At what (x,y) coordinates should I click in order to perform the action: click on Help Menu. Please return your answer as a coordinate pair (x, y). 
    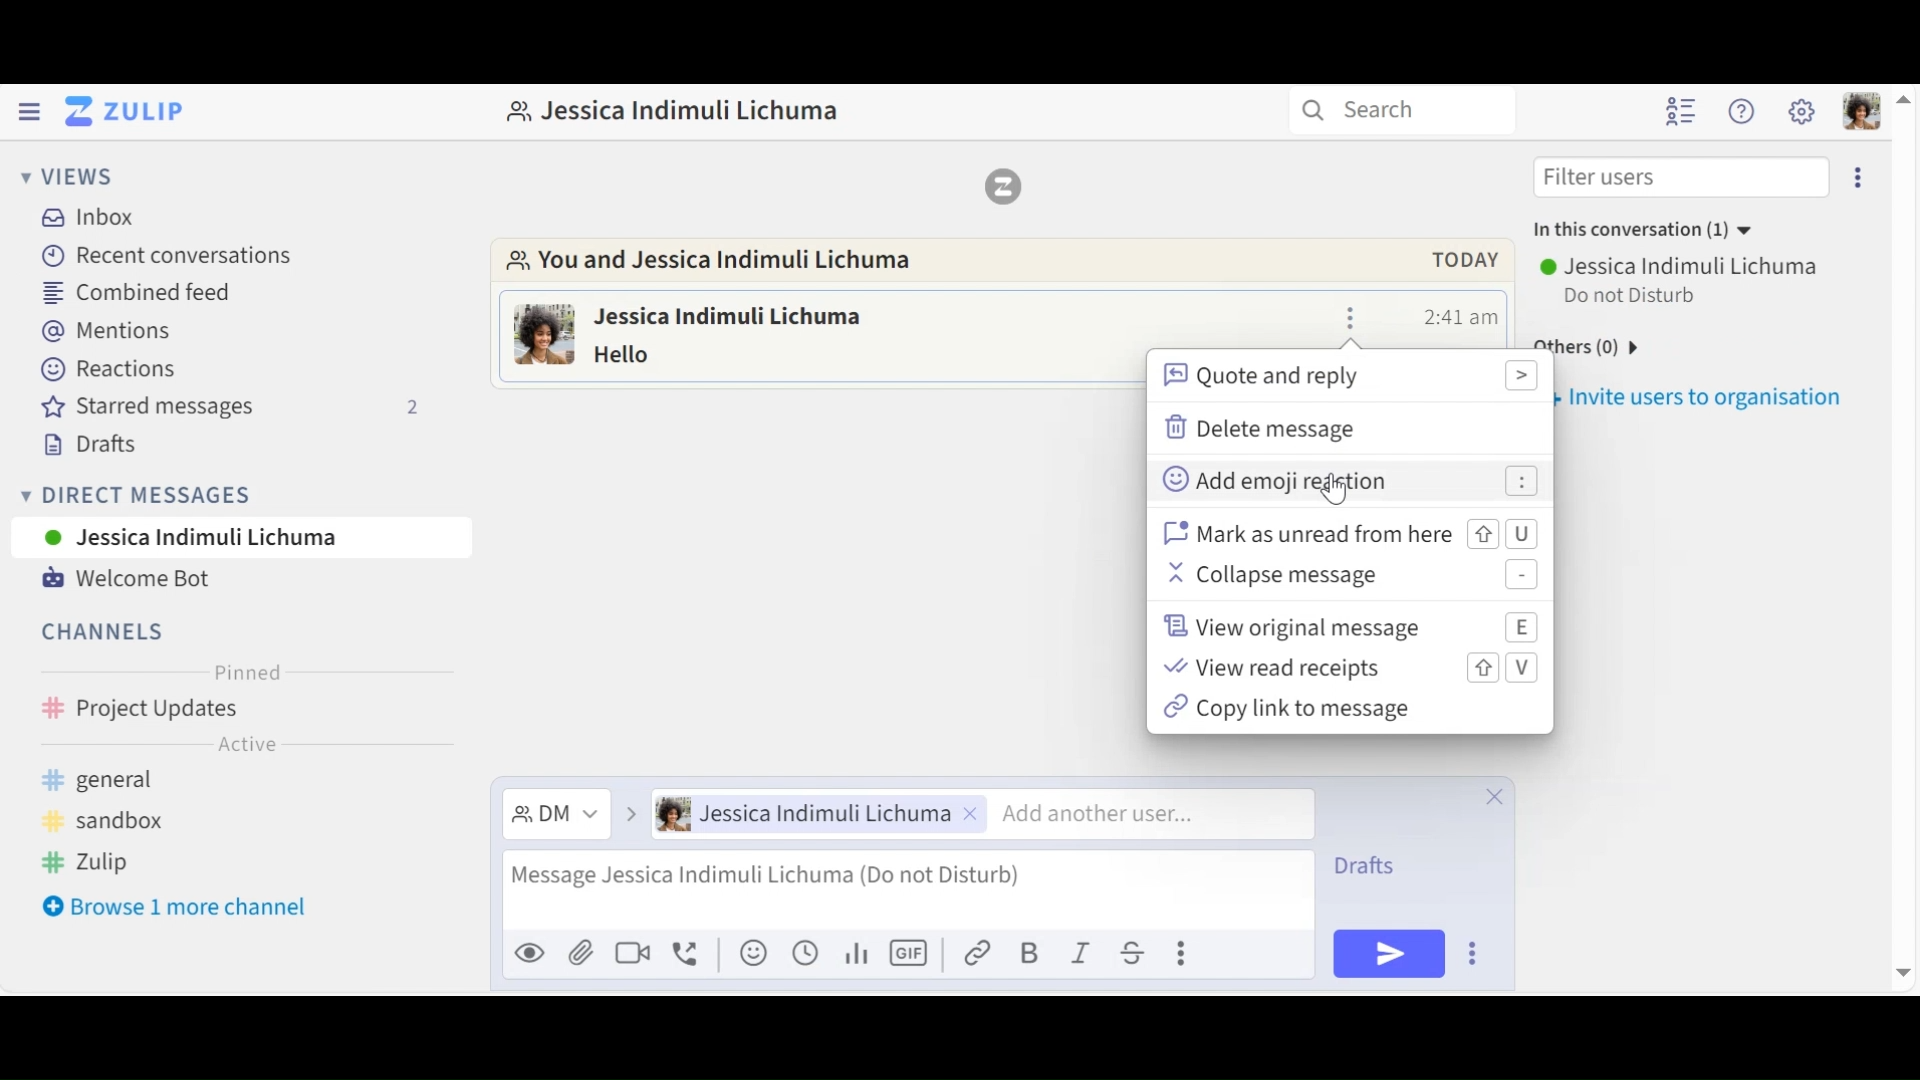
    Looking at the image, I should click on (1742, 110).